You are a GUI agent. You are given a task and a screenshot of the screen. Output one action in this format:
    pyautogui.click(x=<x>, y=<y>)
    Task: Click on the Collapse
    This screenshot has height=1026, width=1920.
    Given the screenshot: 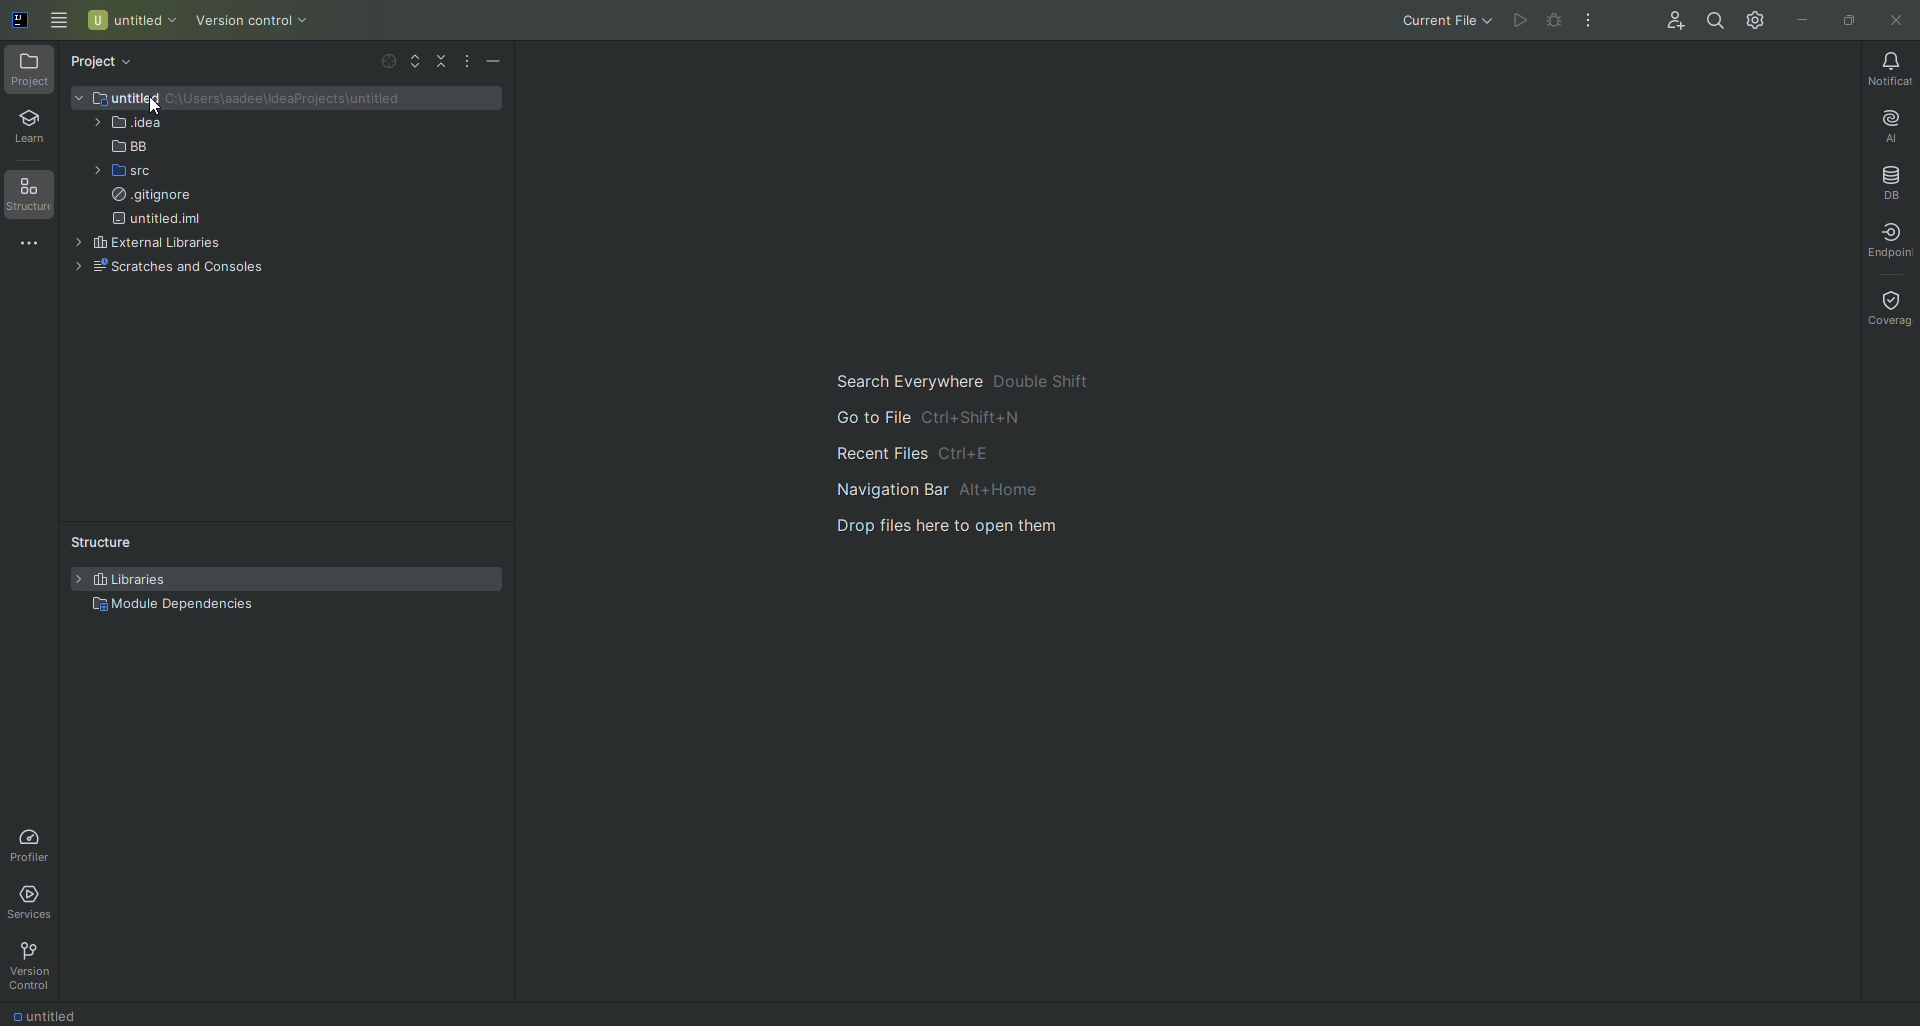 What is the action you would take?
    pyautogui.click(x=441, y=62)
    